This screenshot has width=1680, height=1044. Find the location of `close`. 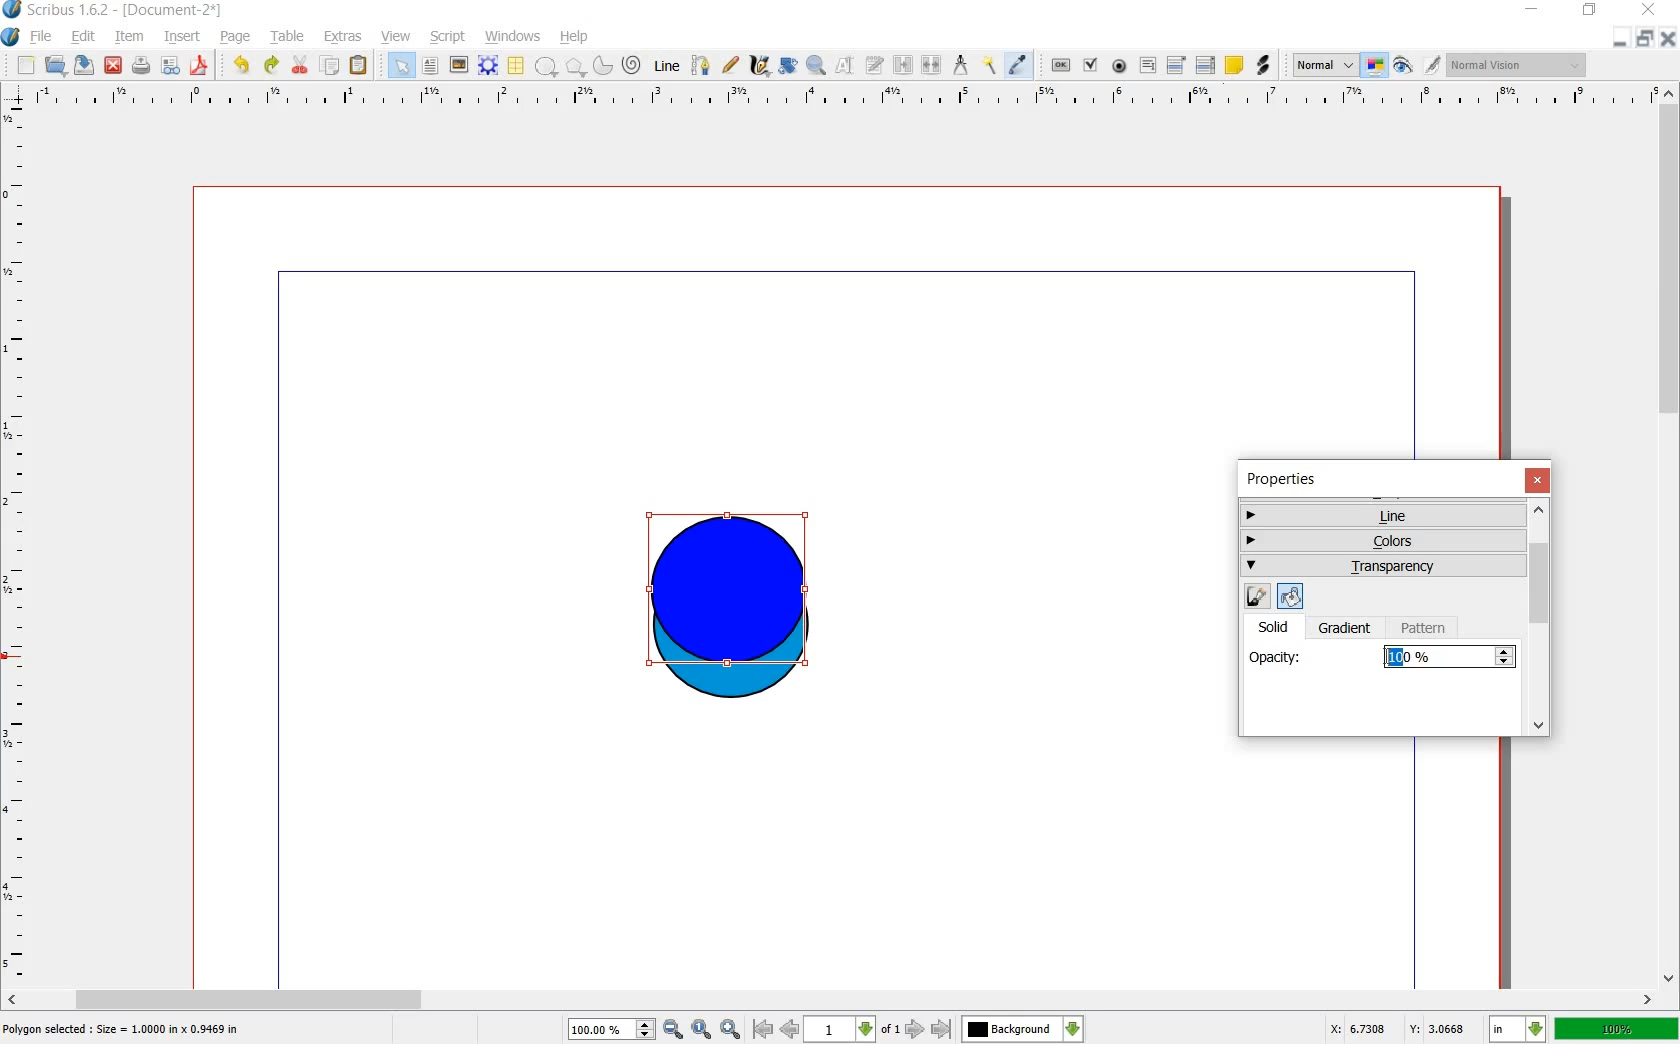

close is located at coordinates (1540, 480).